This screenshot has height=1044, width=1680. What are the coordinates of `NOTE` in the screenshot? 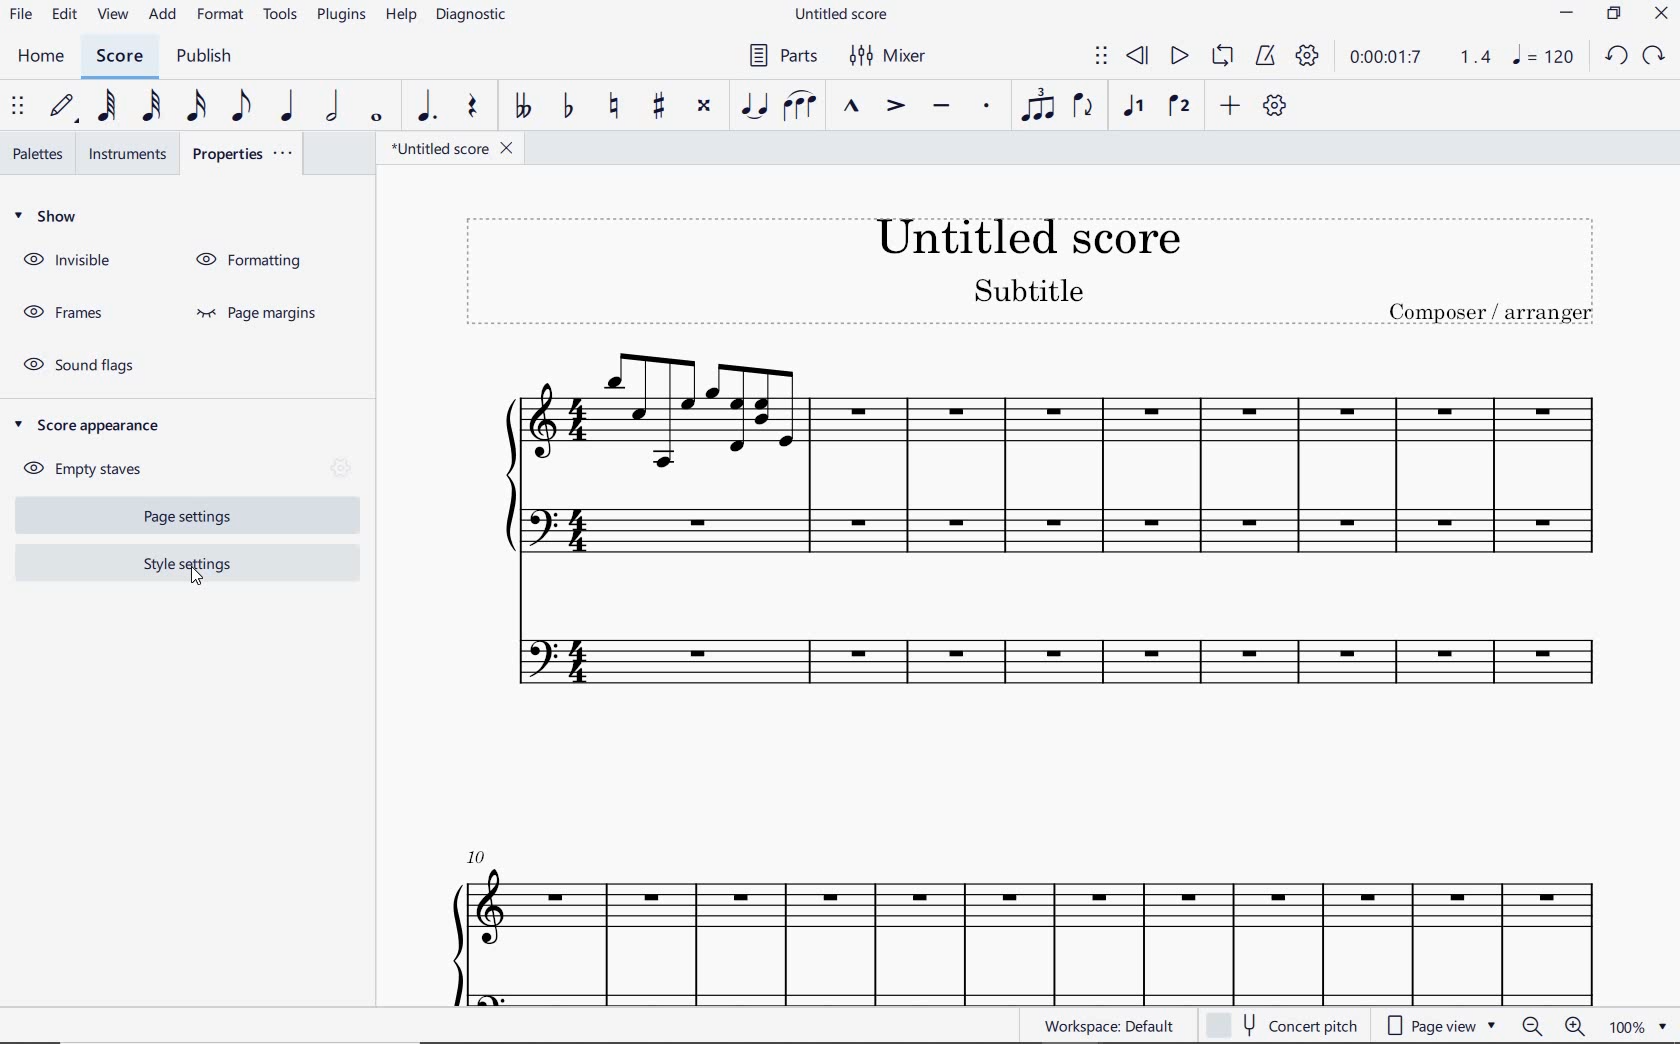 It's located at (1542, 57).